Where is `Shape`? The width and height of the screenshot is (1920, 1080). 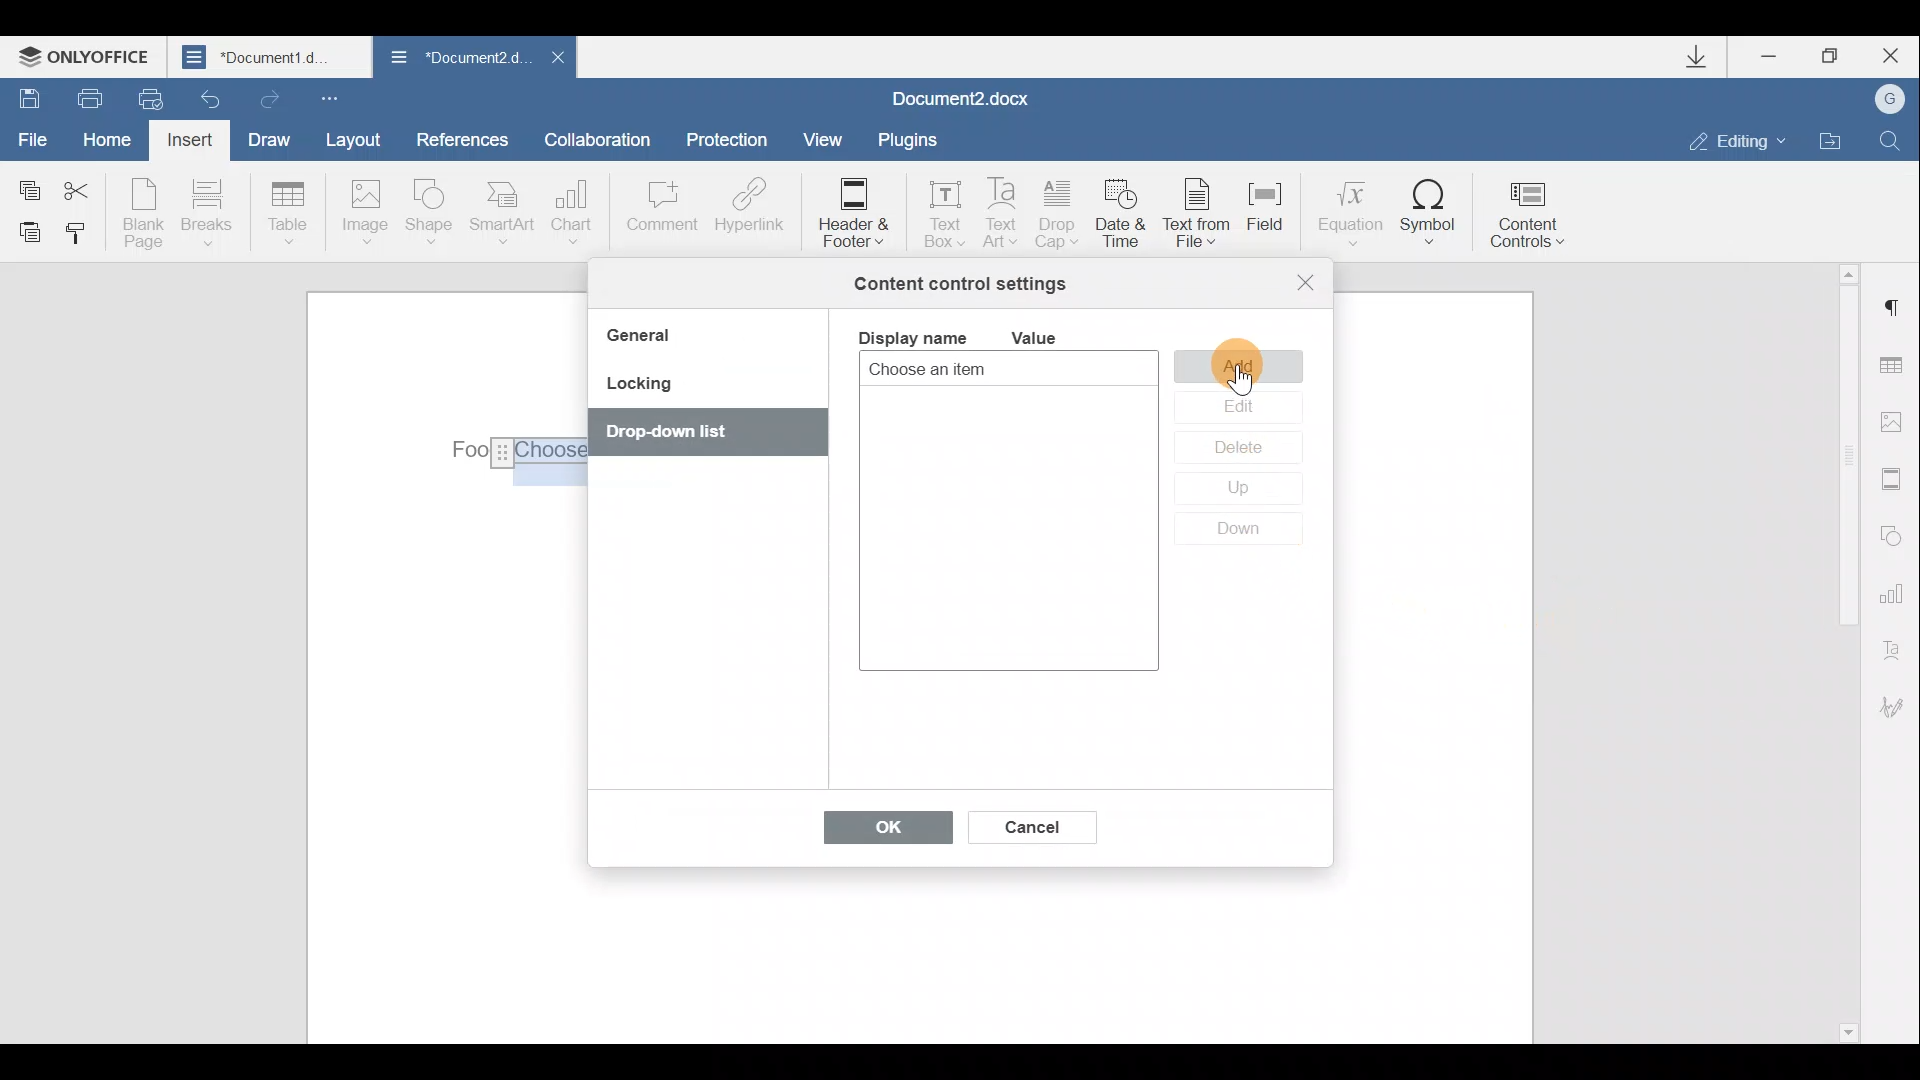 Shape is located at coordinates (433, 215).